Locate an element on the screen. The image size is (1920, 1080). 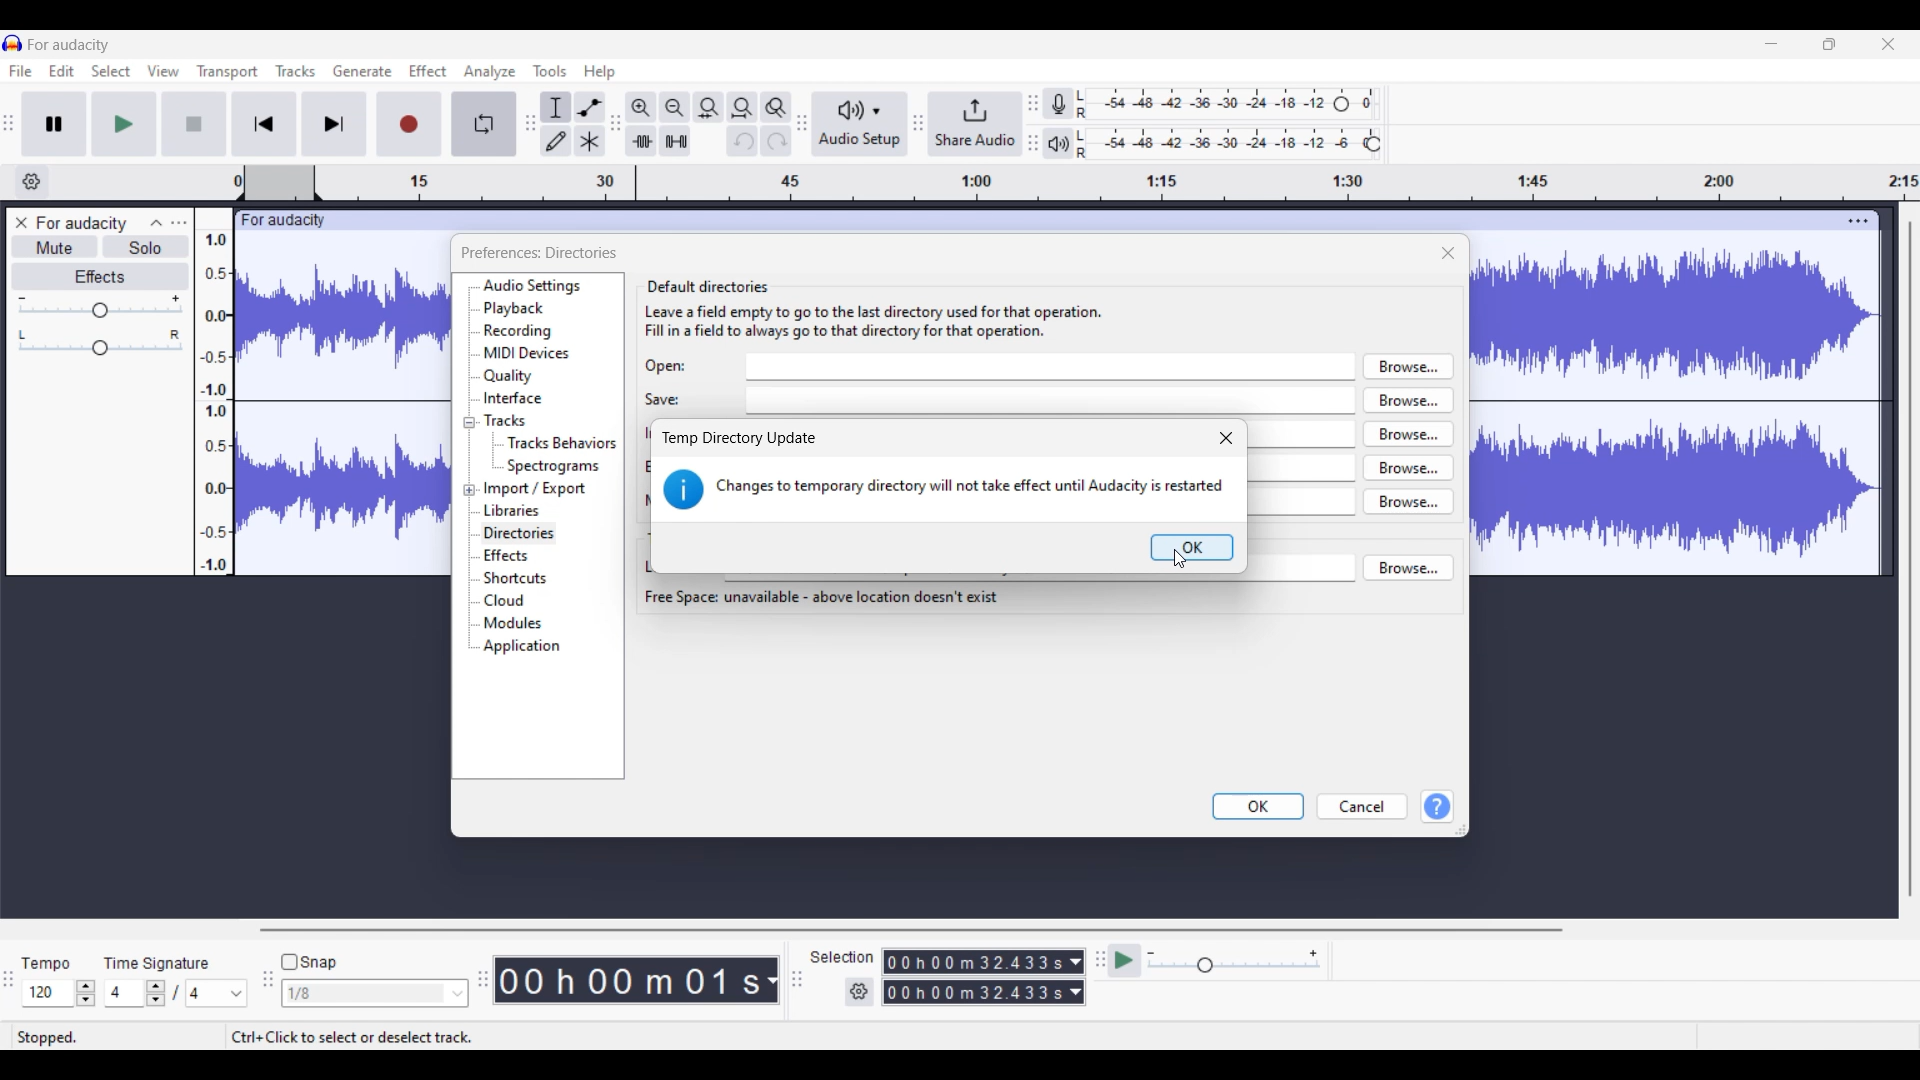
Quality is located at coordinates (509, 376).